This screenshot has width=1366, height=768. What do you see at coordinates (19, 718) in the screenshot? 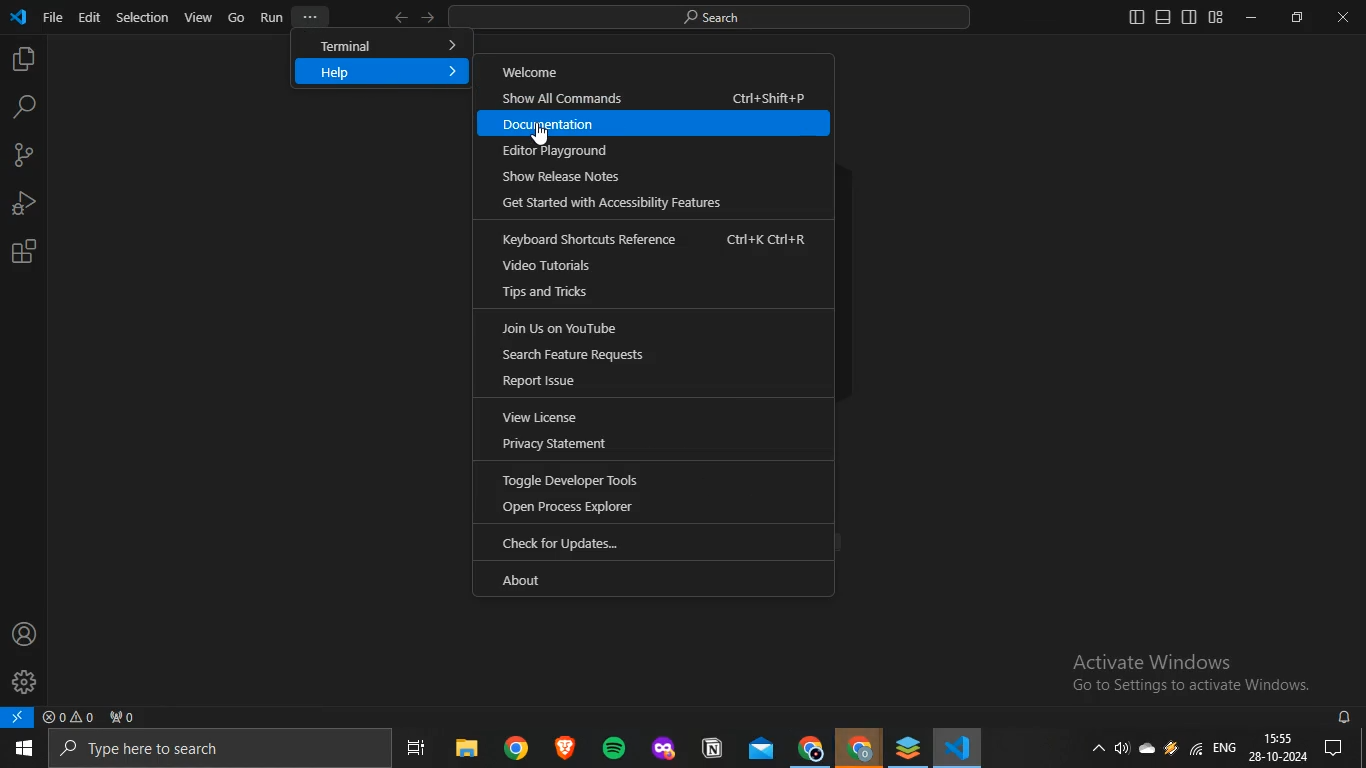
I see `open a remote window` at bounding box center [19, 718].